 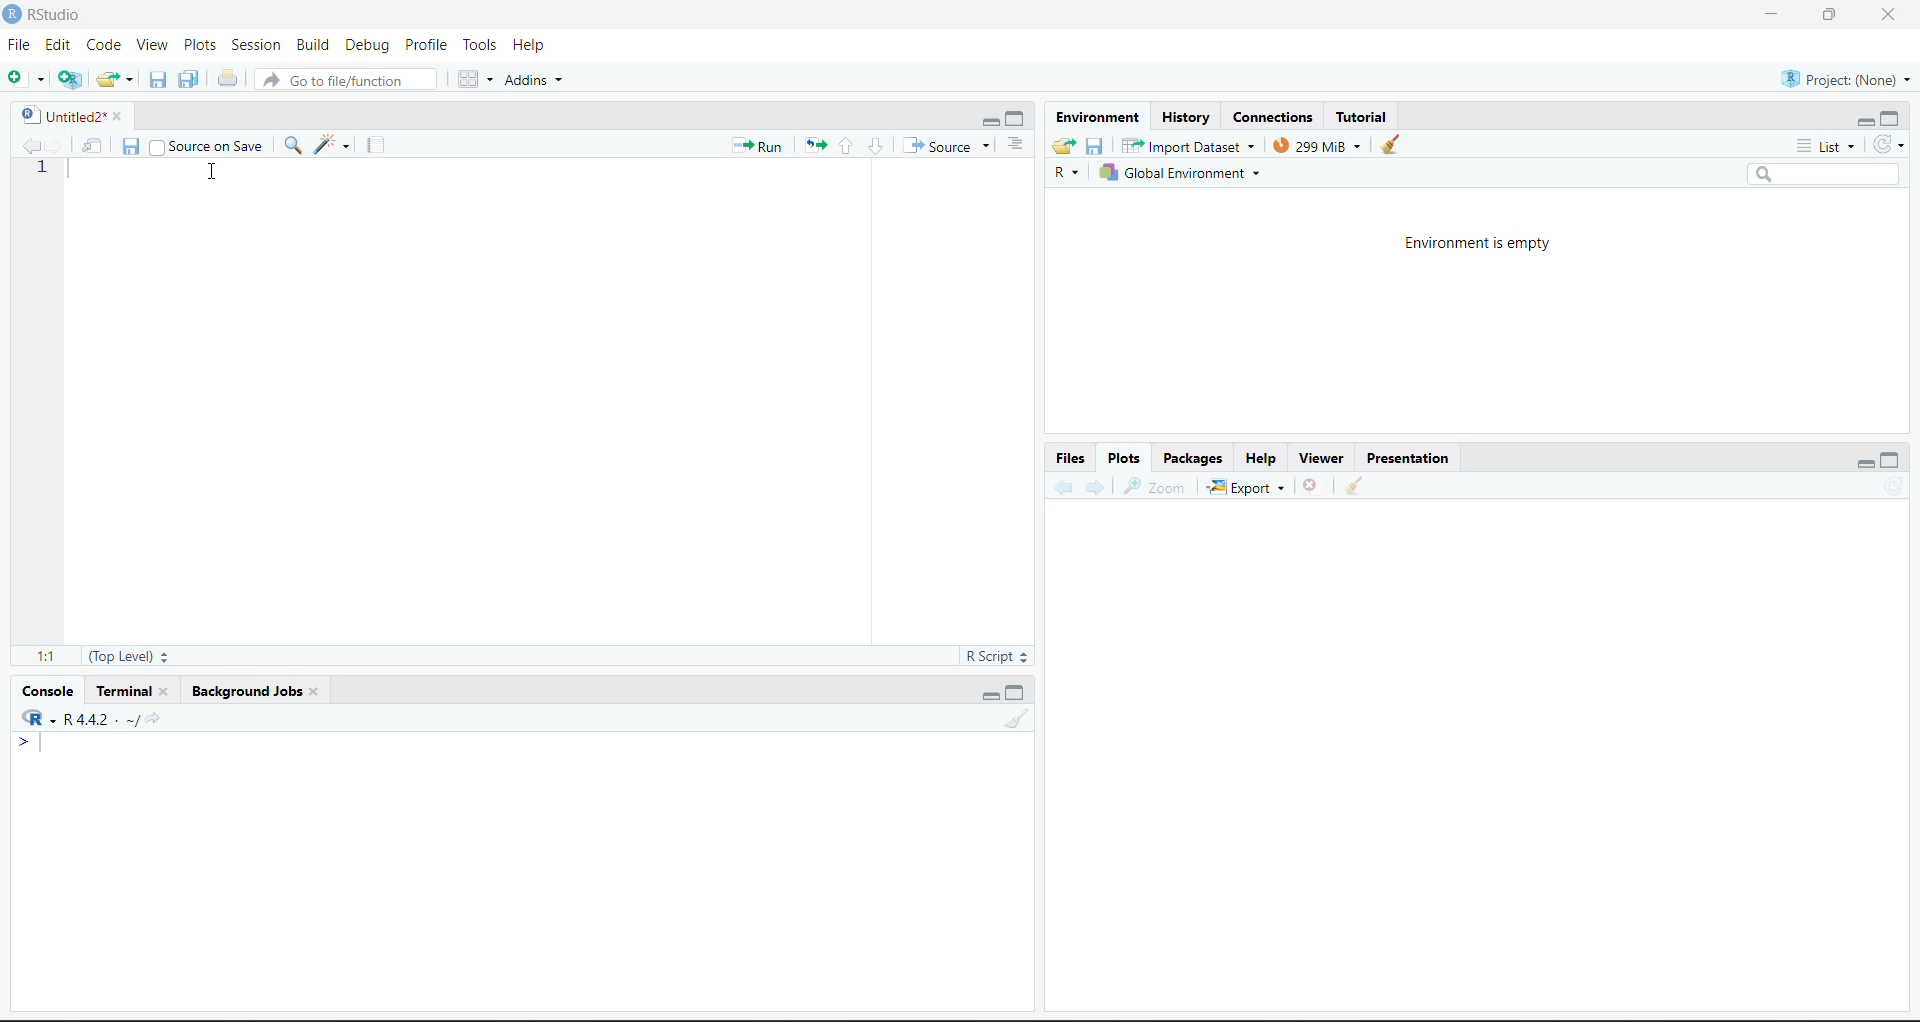 What do you see at coordinates (1014, 693) in the screenshot?
I see `maximize` at bounding box center [1014, 693].